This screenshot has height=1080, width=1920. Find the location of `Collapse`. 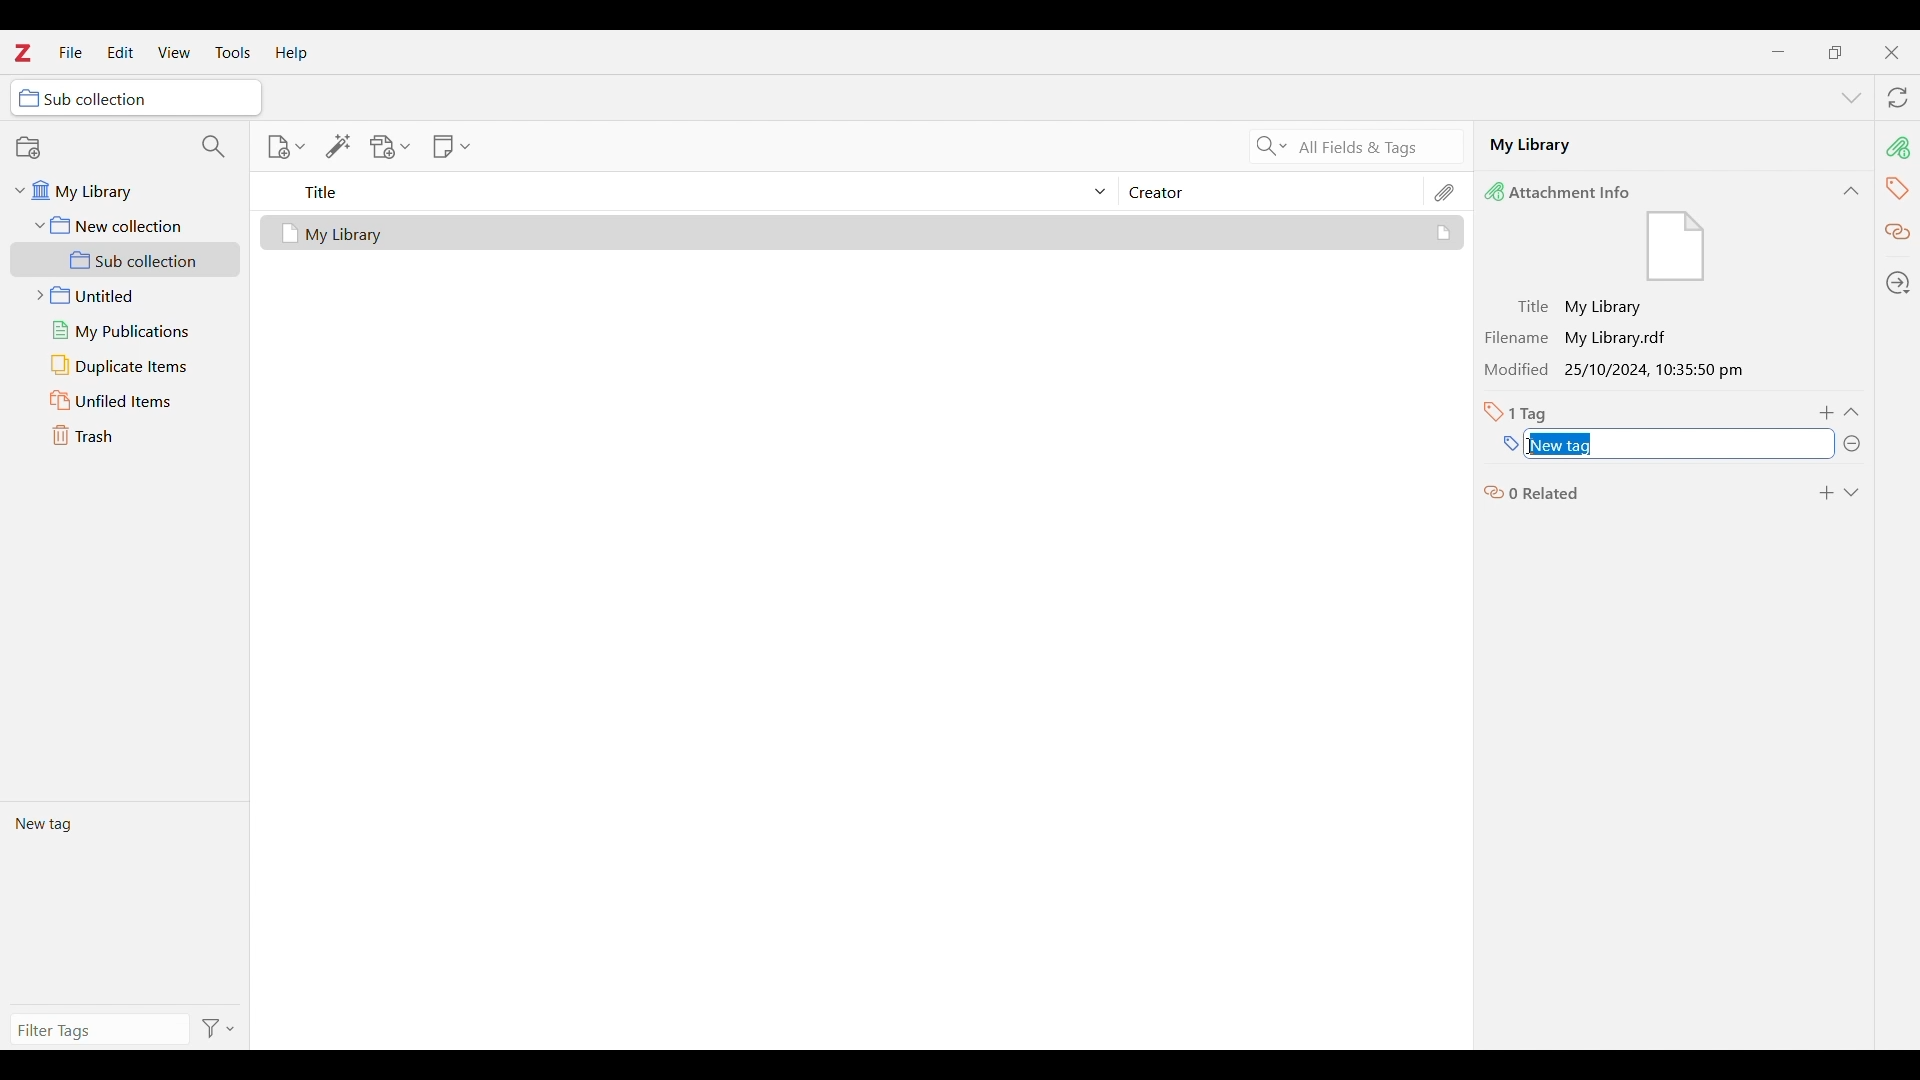

Collapse is located at coordinates (1851, 191).